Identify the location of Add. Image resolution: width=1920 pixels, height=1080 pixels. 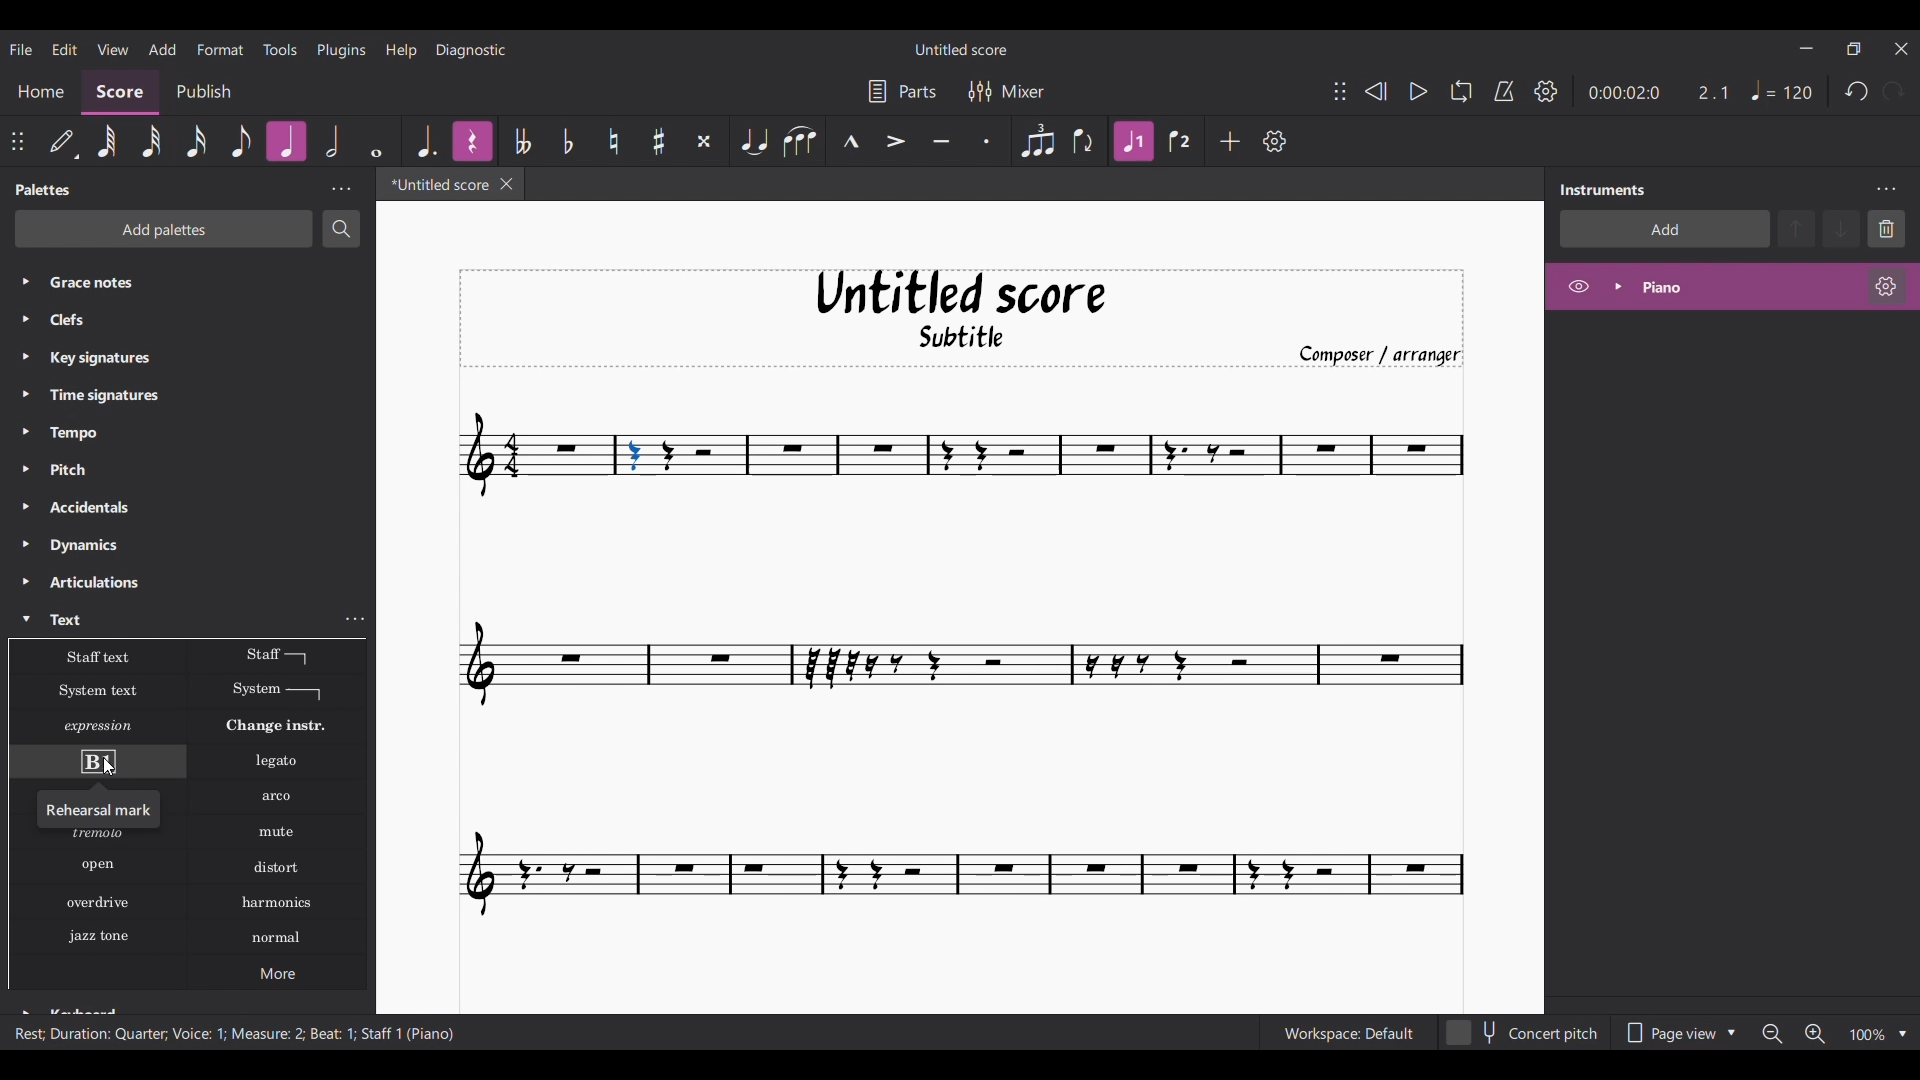
(1230, 141).